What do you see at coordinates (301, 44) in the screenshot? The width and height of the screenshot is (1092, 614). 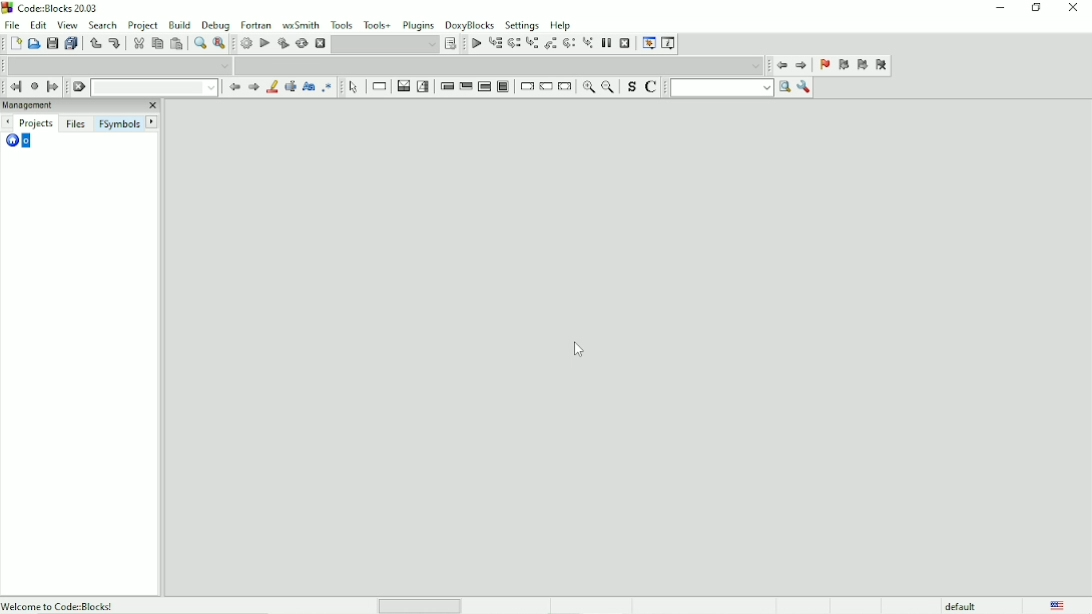 I see `Rebuild` at bounding box center [301, 44].